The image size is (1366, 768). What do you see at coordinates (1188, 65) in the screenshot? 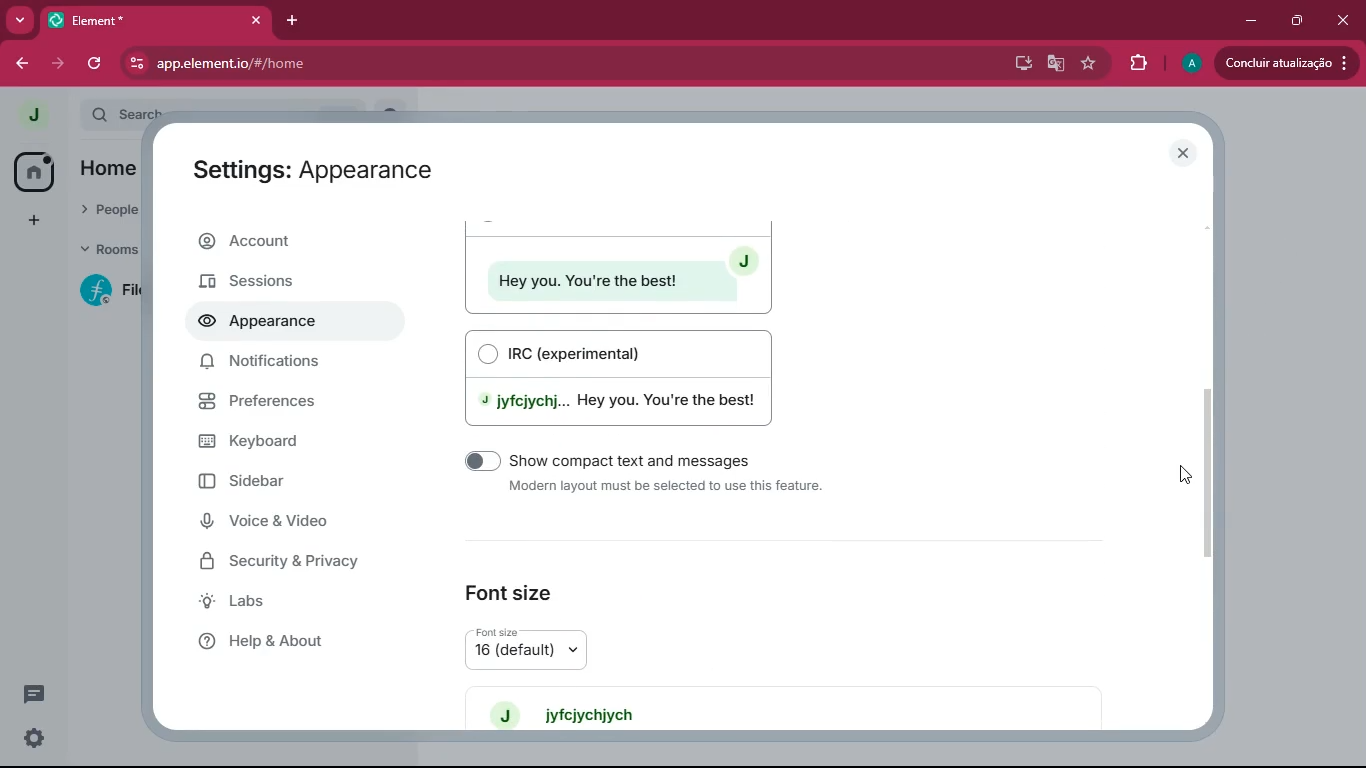
I see `profile` at bounding box center [1188, 65].